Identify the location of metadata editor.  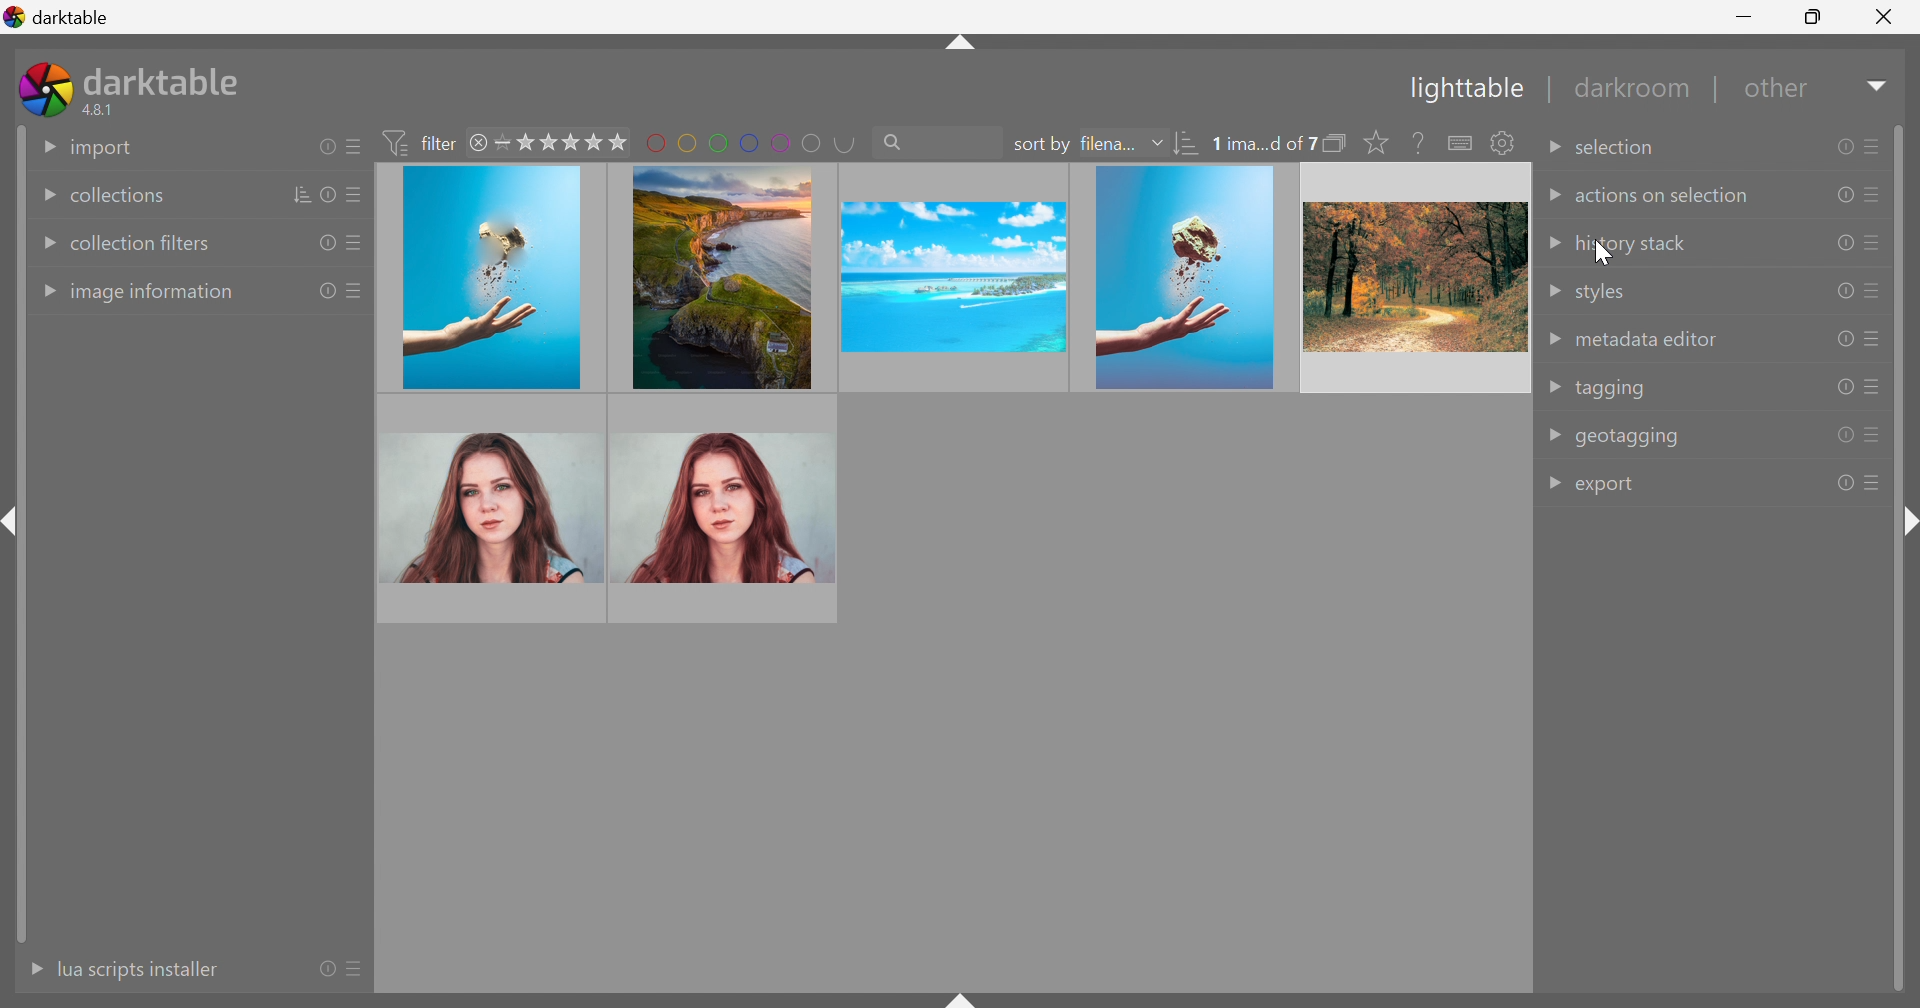
(1657, 339).